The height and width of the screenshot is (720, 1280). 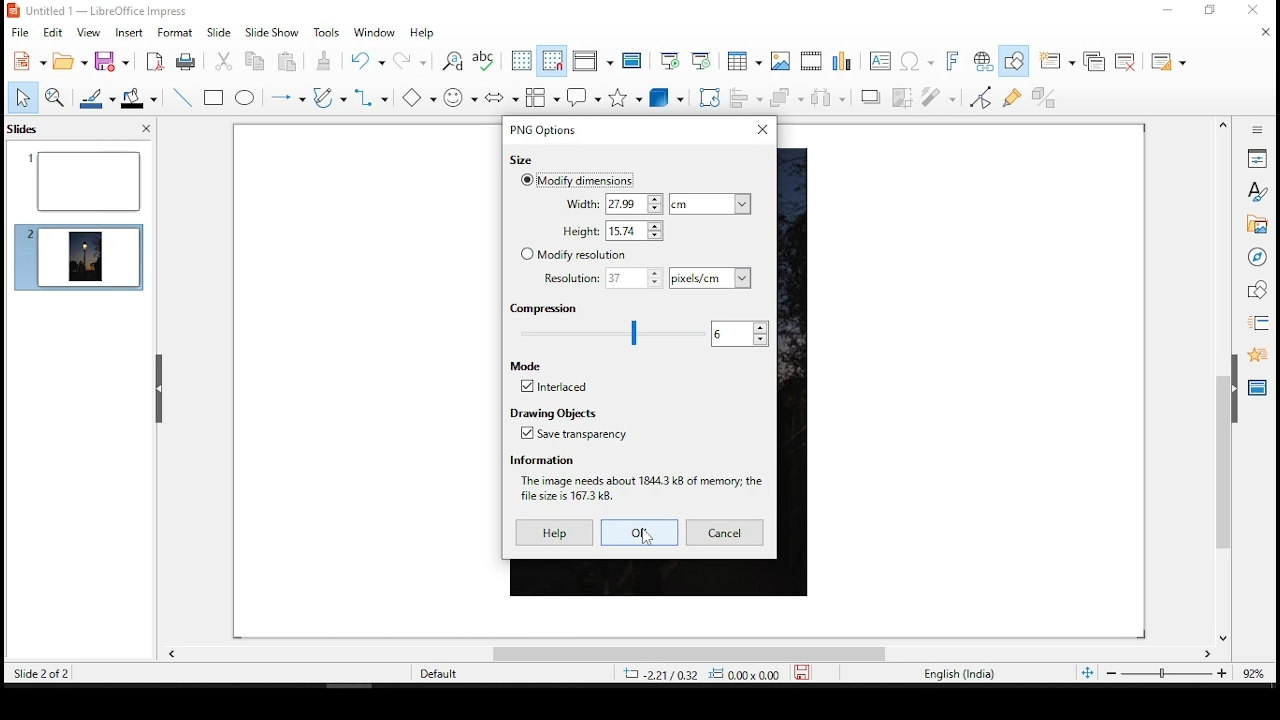 What do you see at coordinates (709, 97) in the screenshot?
I see `crop tool` at bounding box center [709, 97].